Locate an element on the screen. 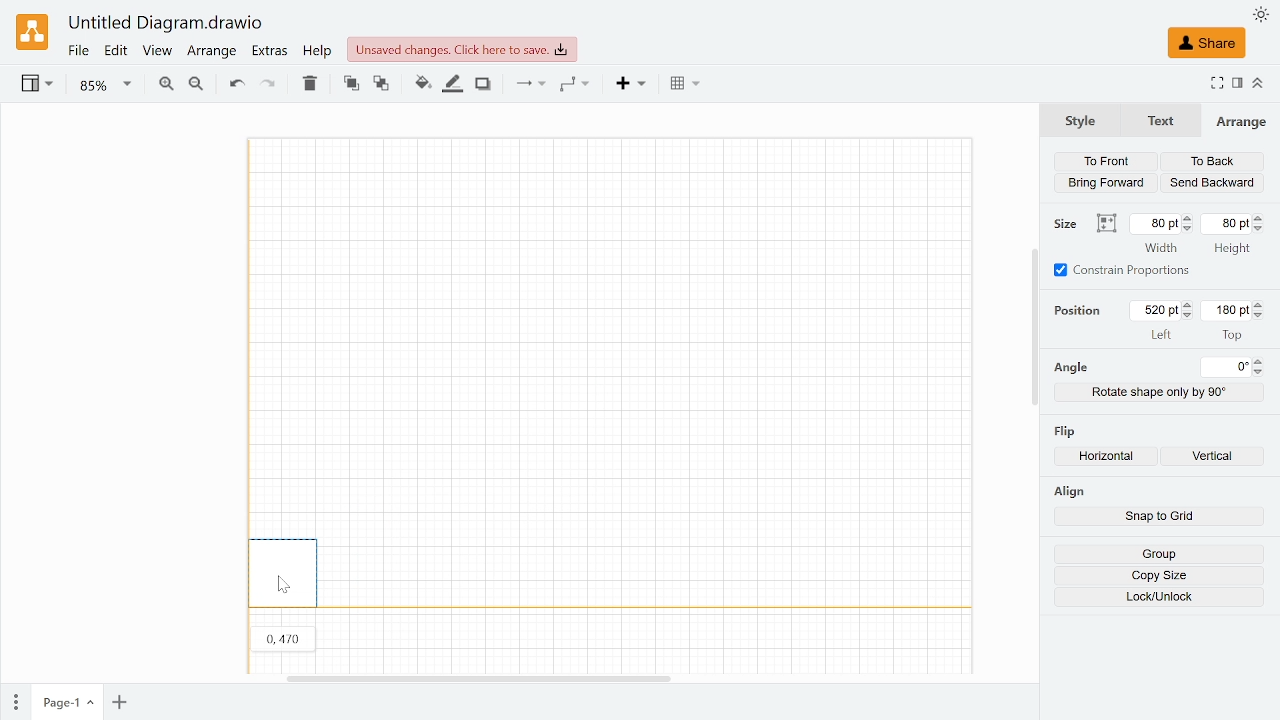 The width and height of the screenshot is (1280, 720). Help is located at coordinates (318, 51).